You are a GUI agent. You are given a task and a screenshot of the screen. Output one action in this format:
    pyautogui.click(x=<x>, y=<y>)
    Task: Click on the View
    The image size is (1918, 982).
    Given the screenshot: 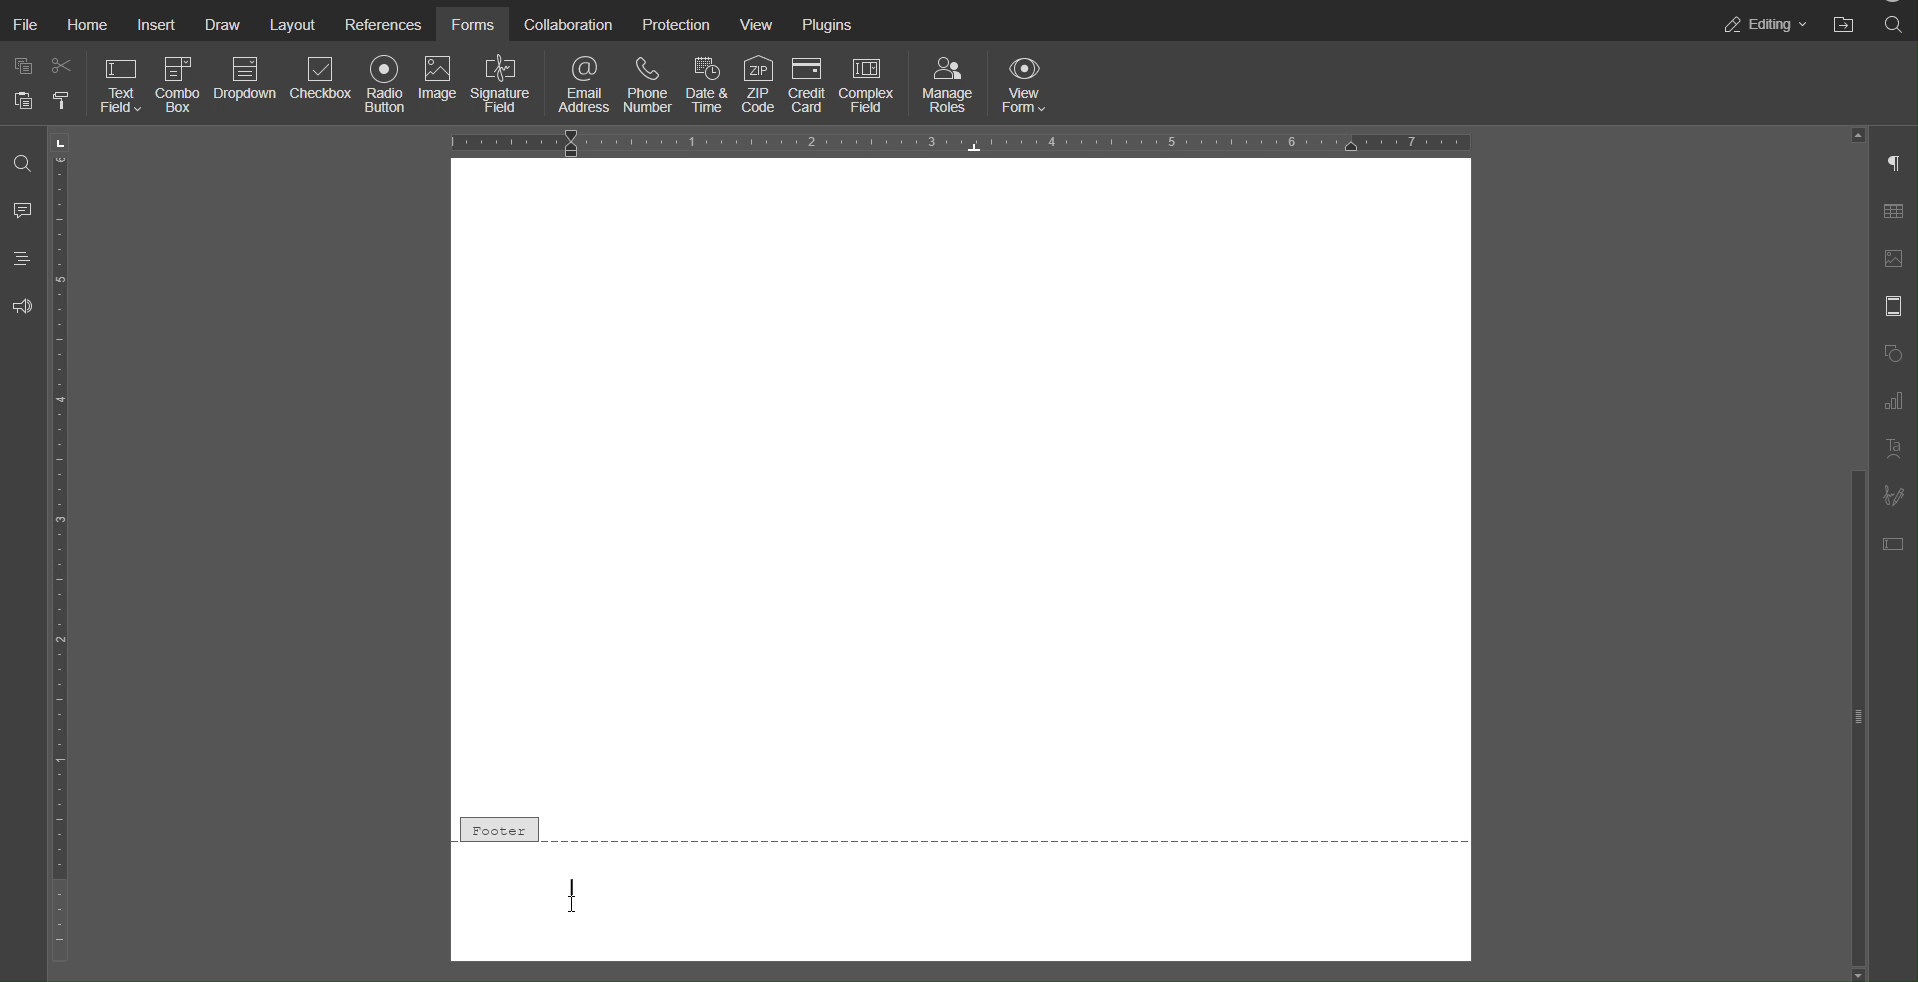 What is the action you would take?
    pyautogui.click(x=758, y=22)
    